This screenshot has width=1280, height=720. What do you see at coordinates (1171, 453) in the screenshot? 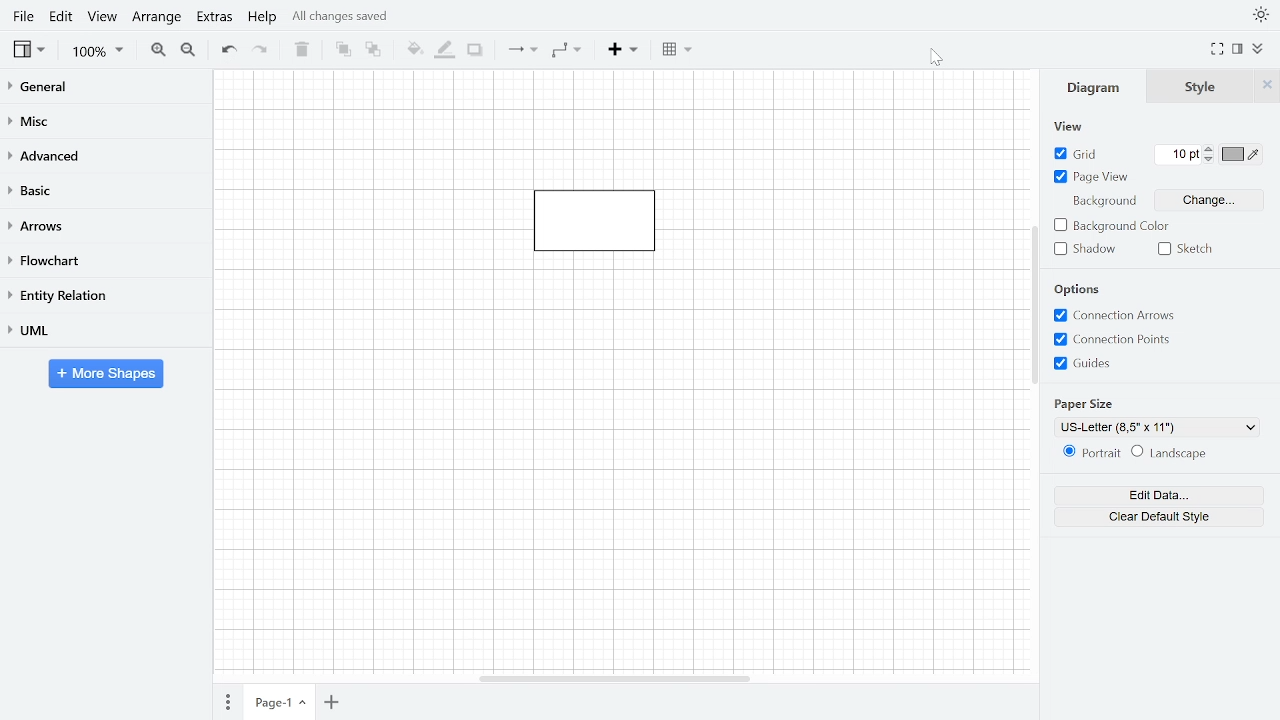
I see `Landscape` at bounding box center [1171, 453].